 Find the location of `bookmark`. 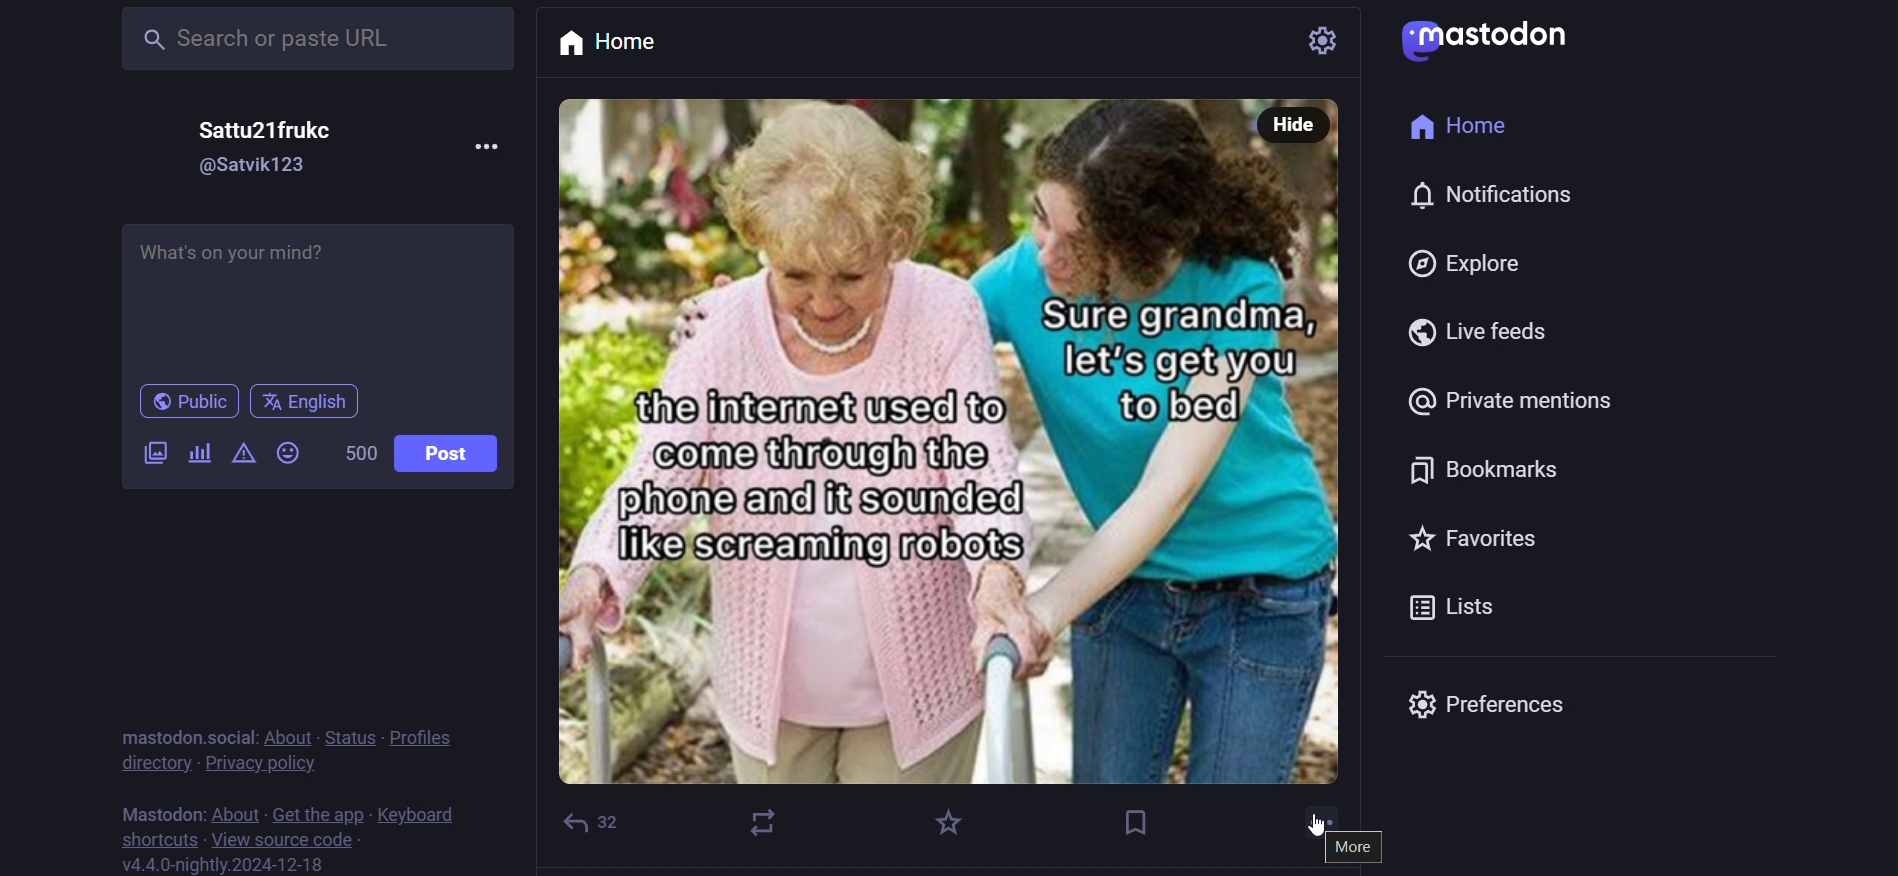

bookmark is located at coordinates (1135, 818).